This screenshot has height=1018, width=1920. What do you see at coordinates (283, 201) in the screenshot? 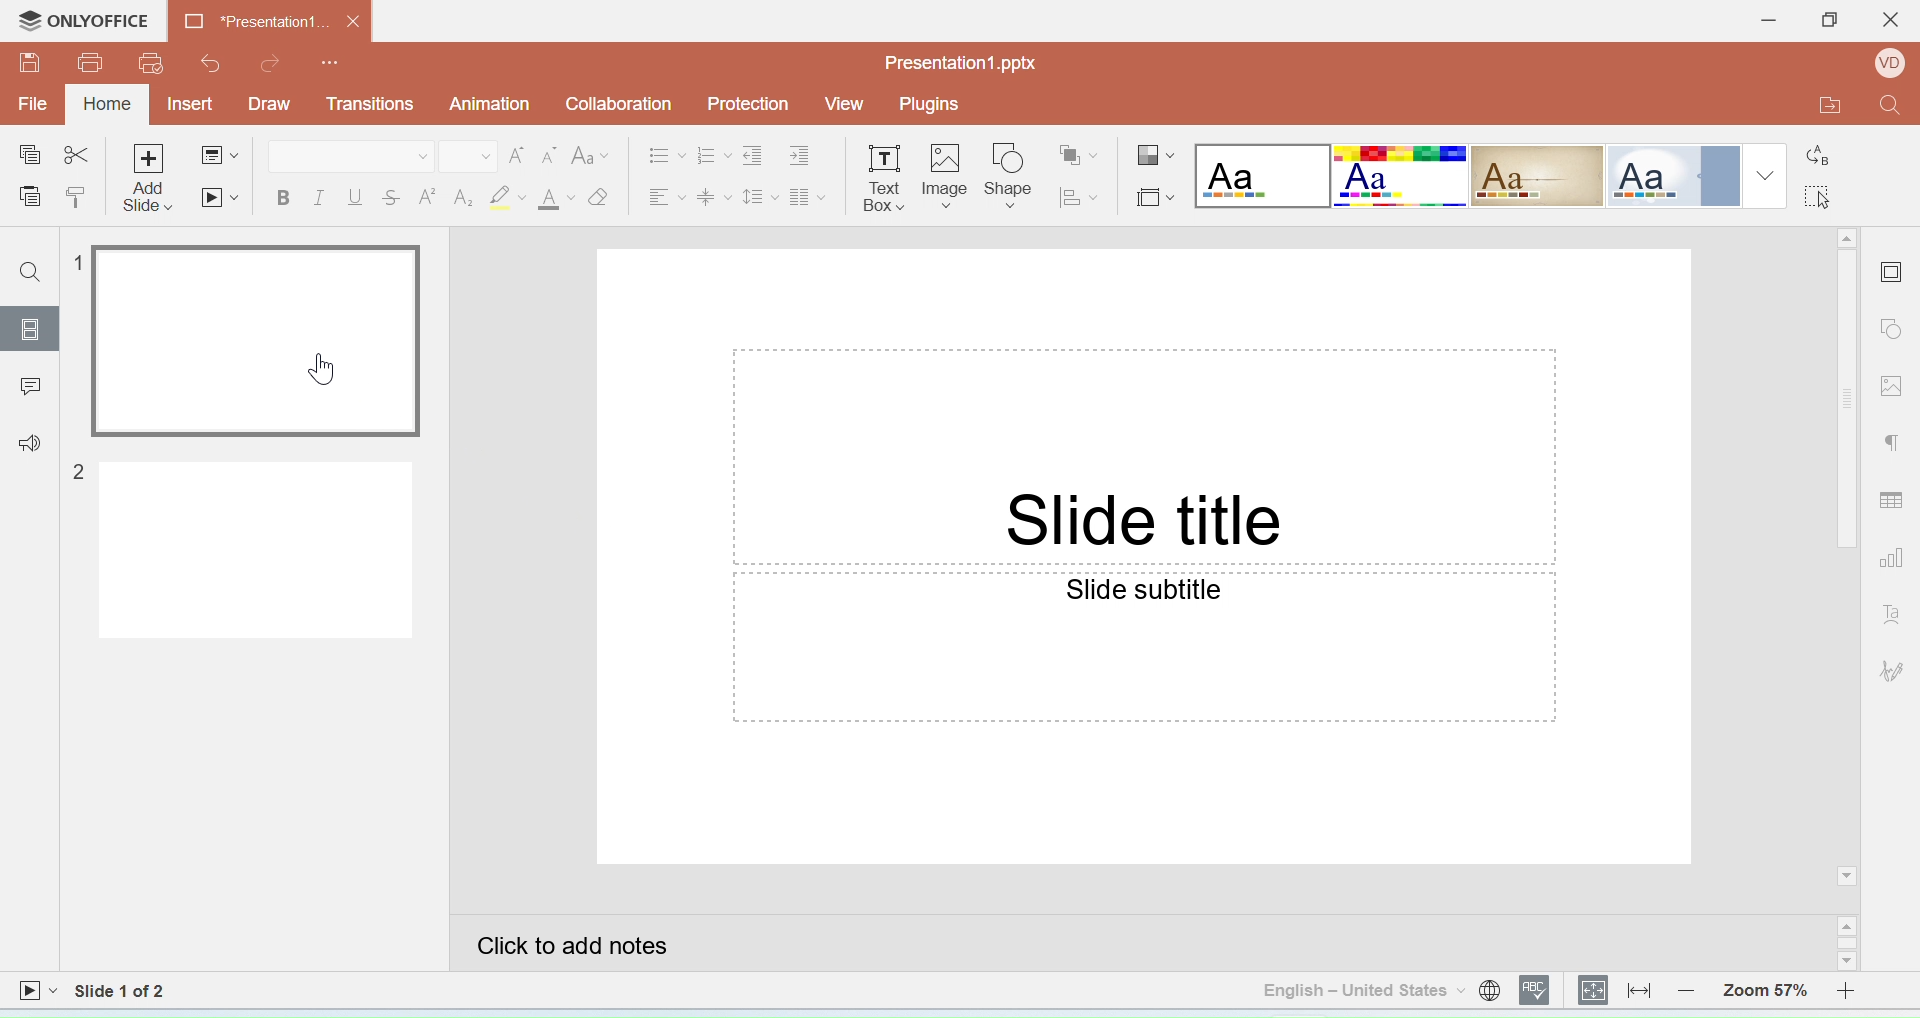
I see `Bold` at bounding box center [283, 201].